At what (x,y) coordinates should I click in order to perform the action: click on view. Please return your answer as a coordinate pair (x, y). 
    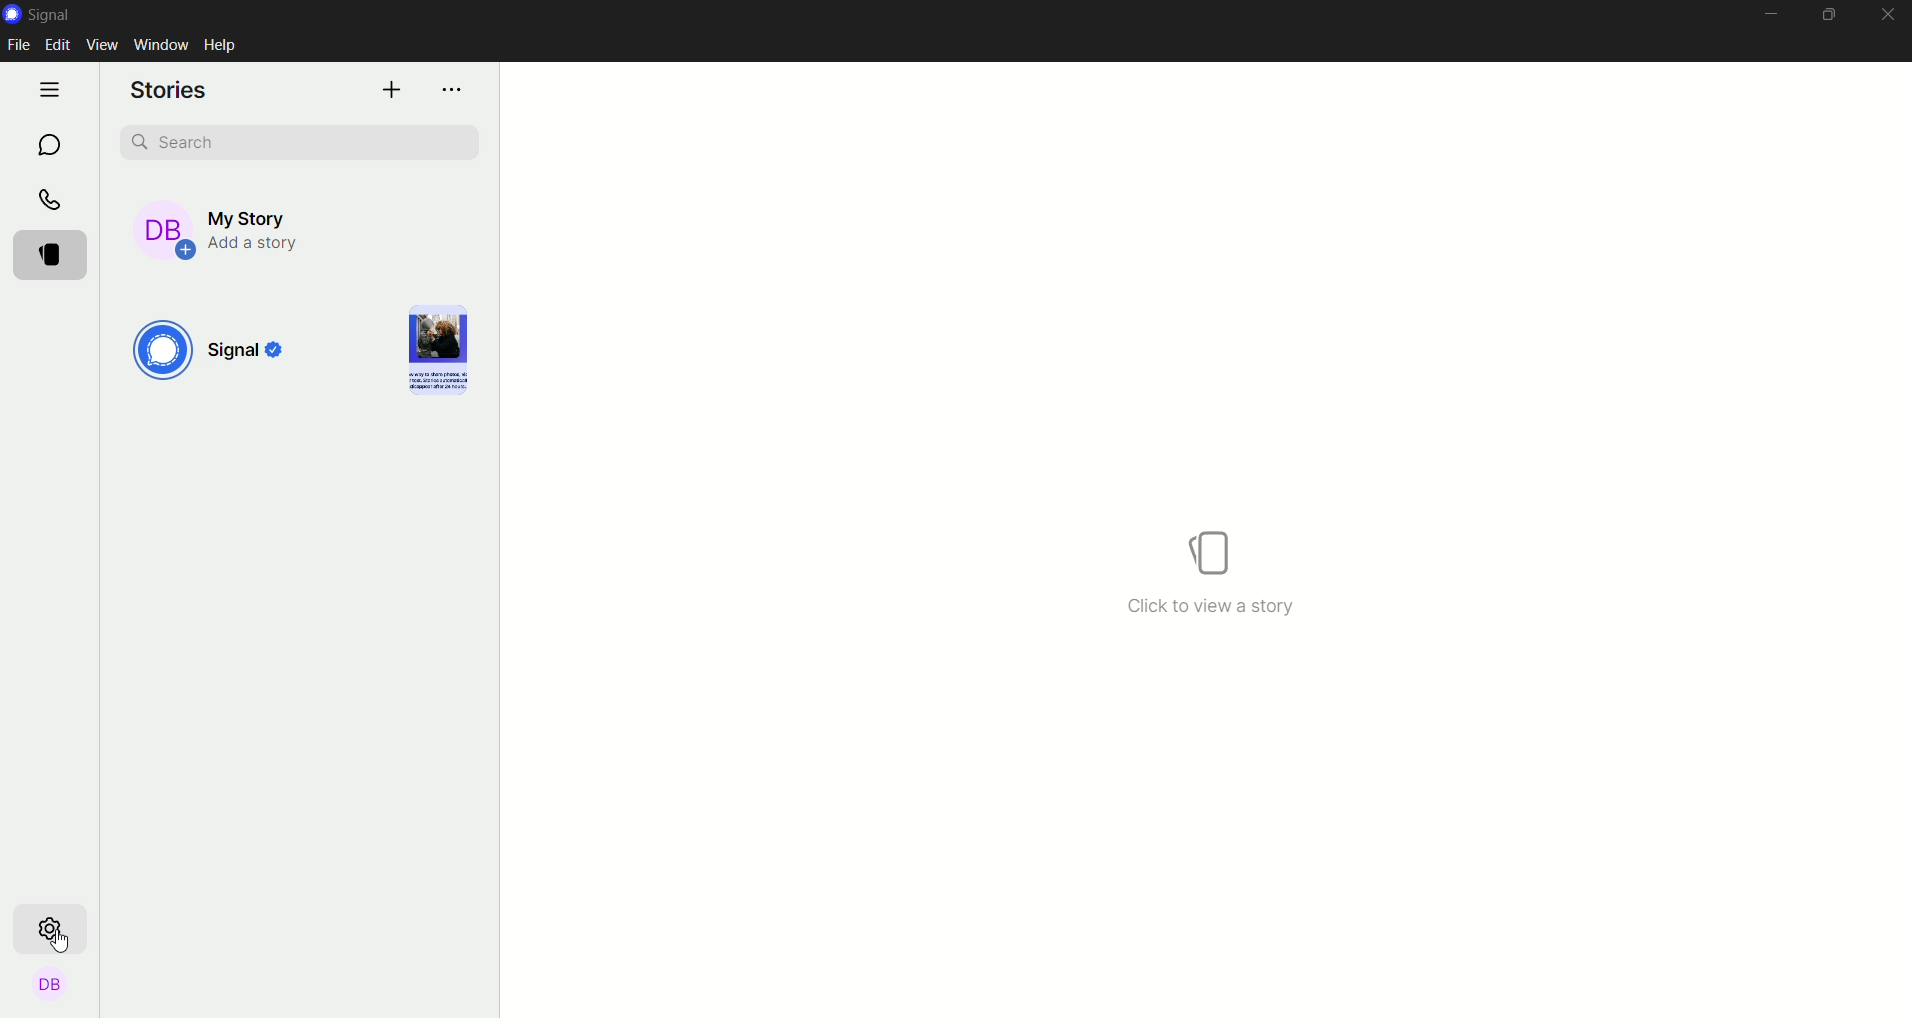
    Looking at the image, I should click on (103, 45).